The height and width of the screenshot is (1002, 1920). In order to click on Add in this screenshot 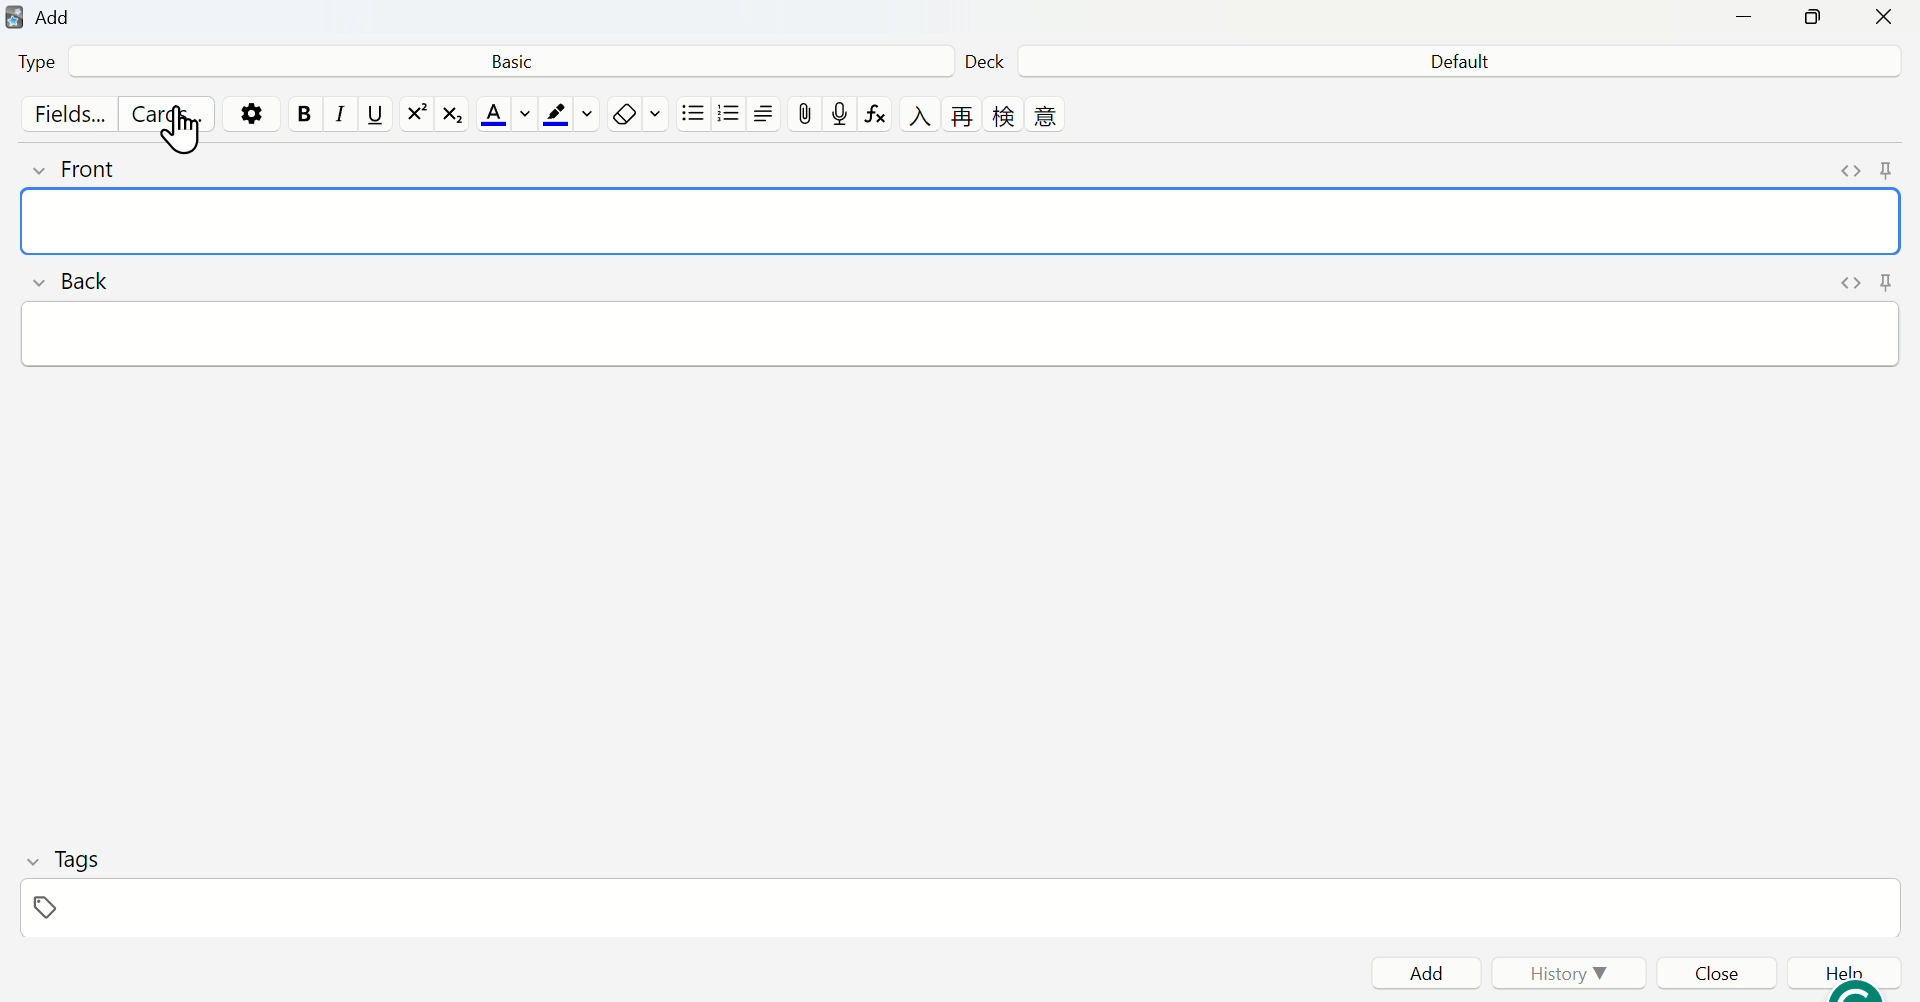, I will do `click(1428, 972)`.